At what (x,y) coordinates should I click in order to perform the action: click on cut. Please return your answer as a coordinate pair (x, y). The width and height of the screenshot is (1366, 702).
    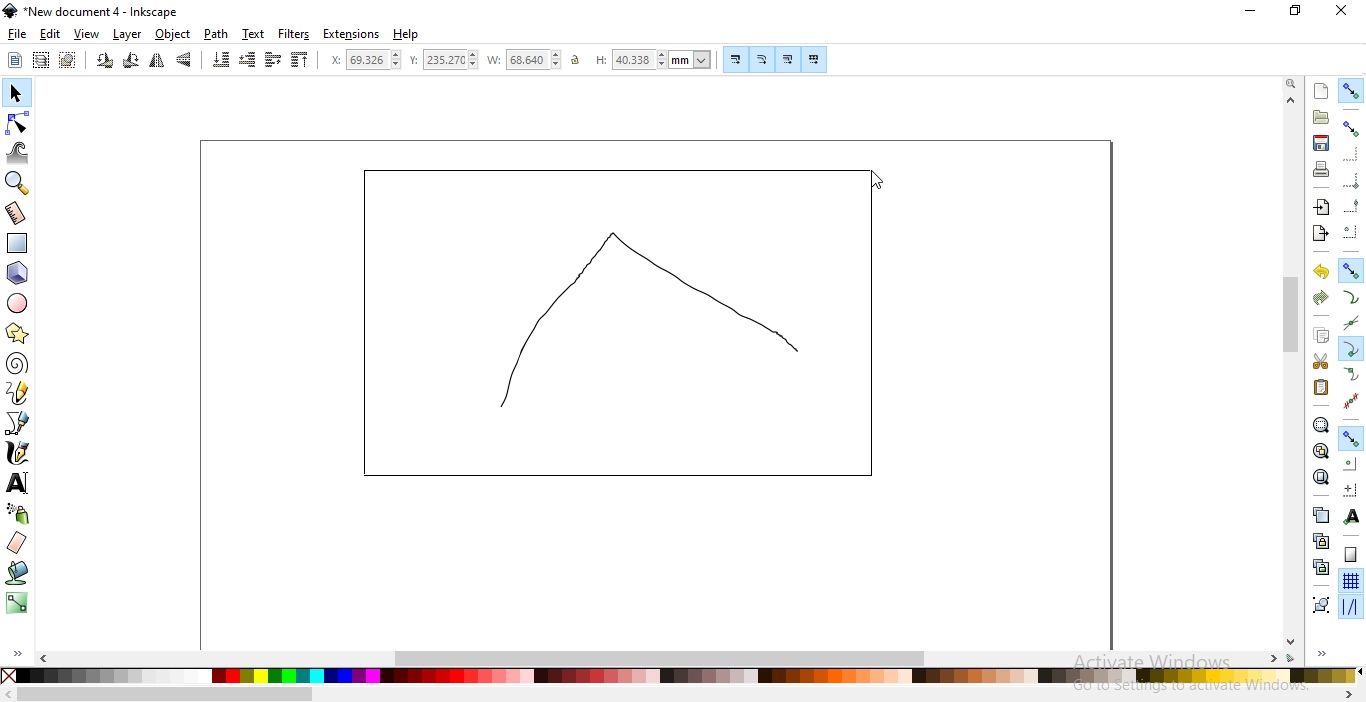
    Looking at the image, I should click on (1320, 362).